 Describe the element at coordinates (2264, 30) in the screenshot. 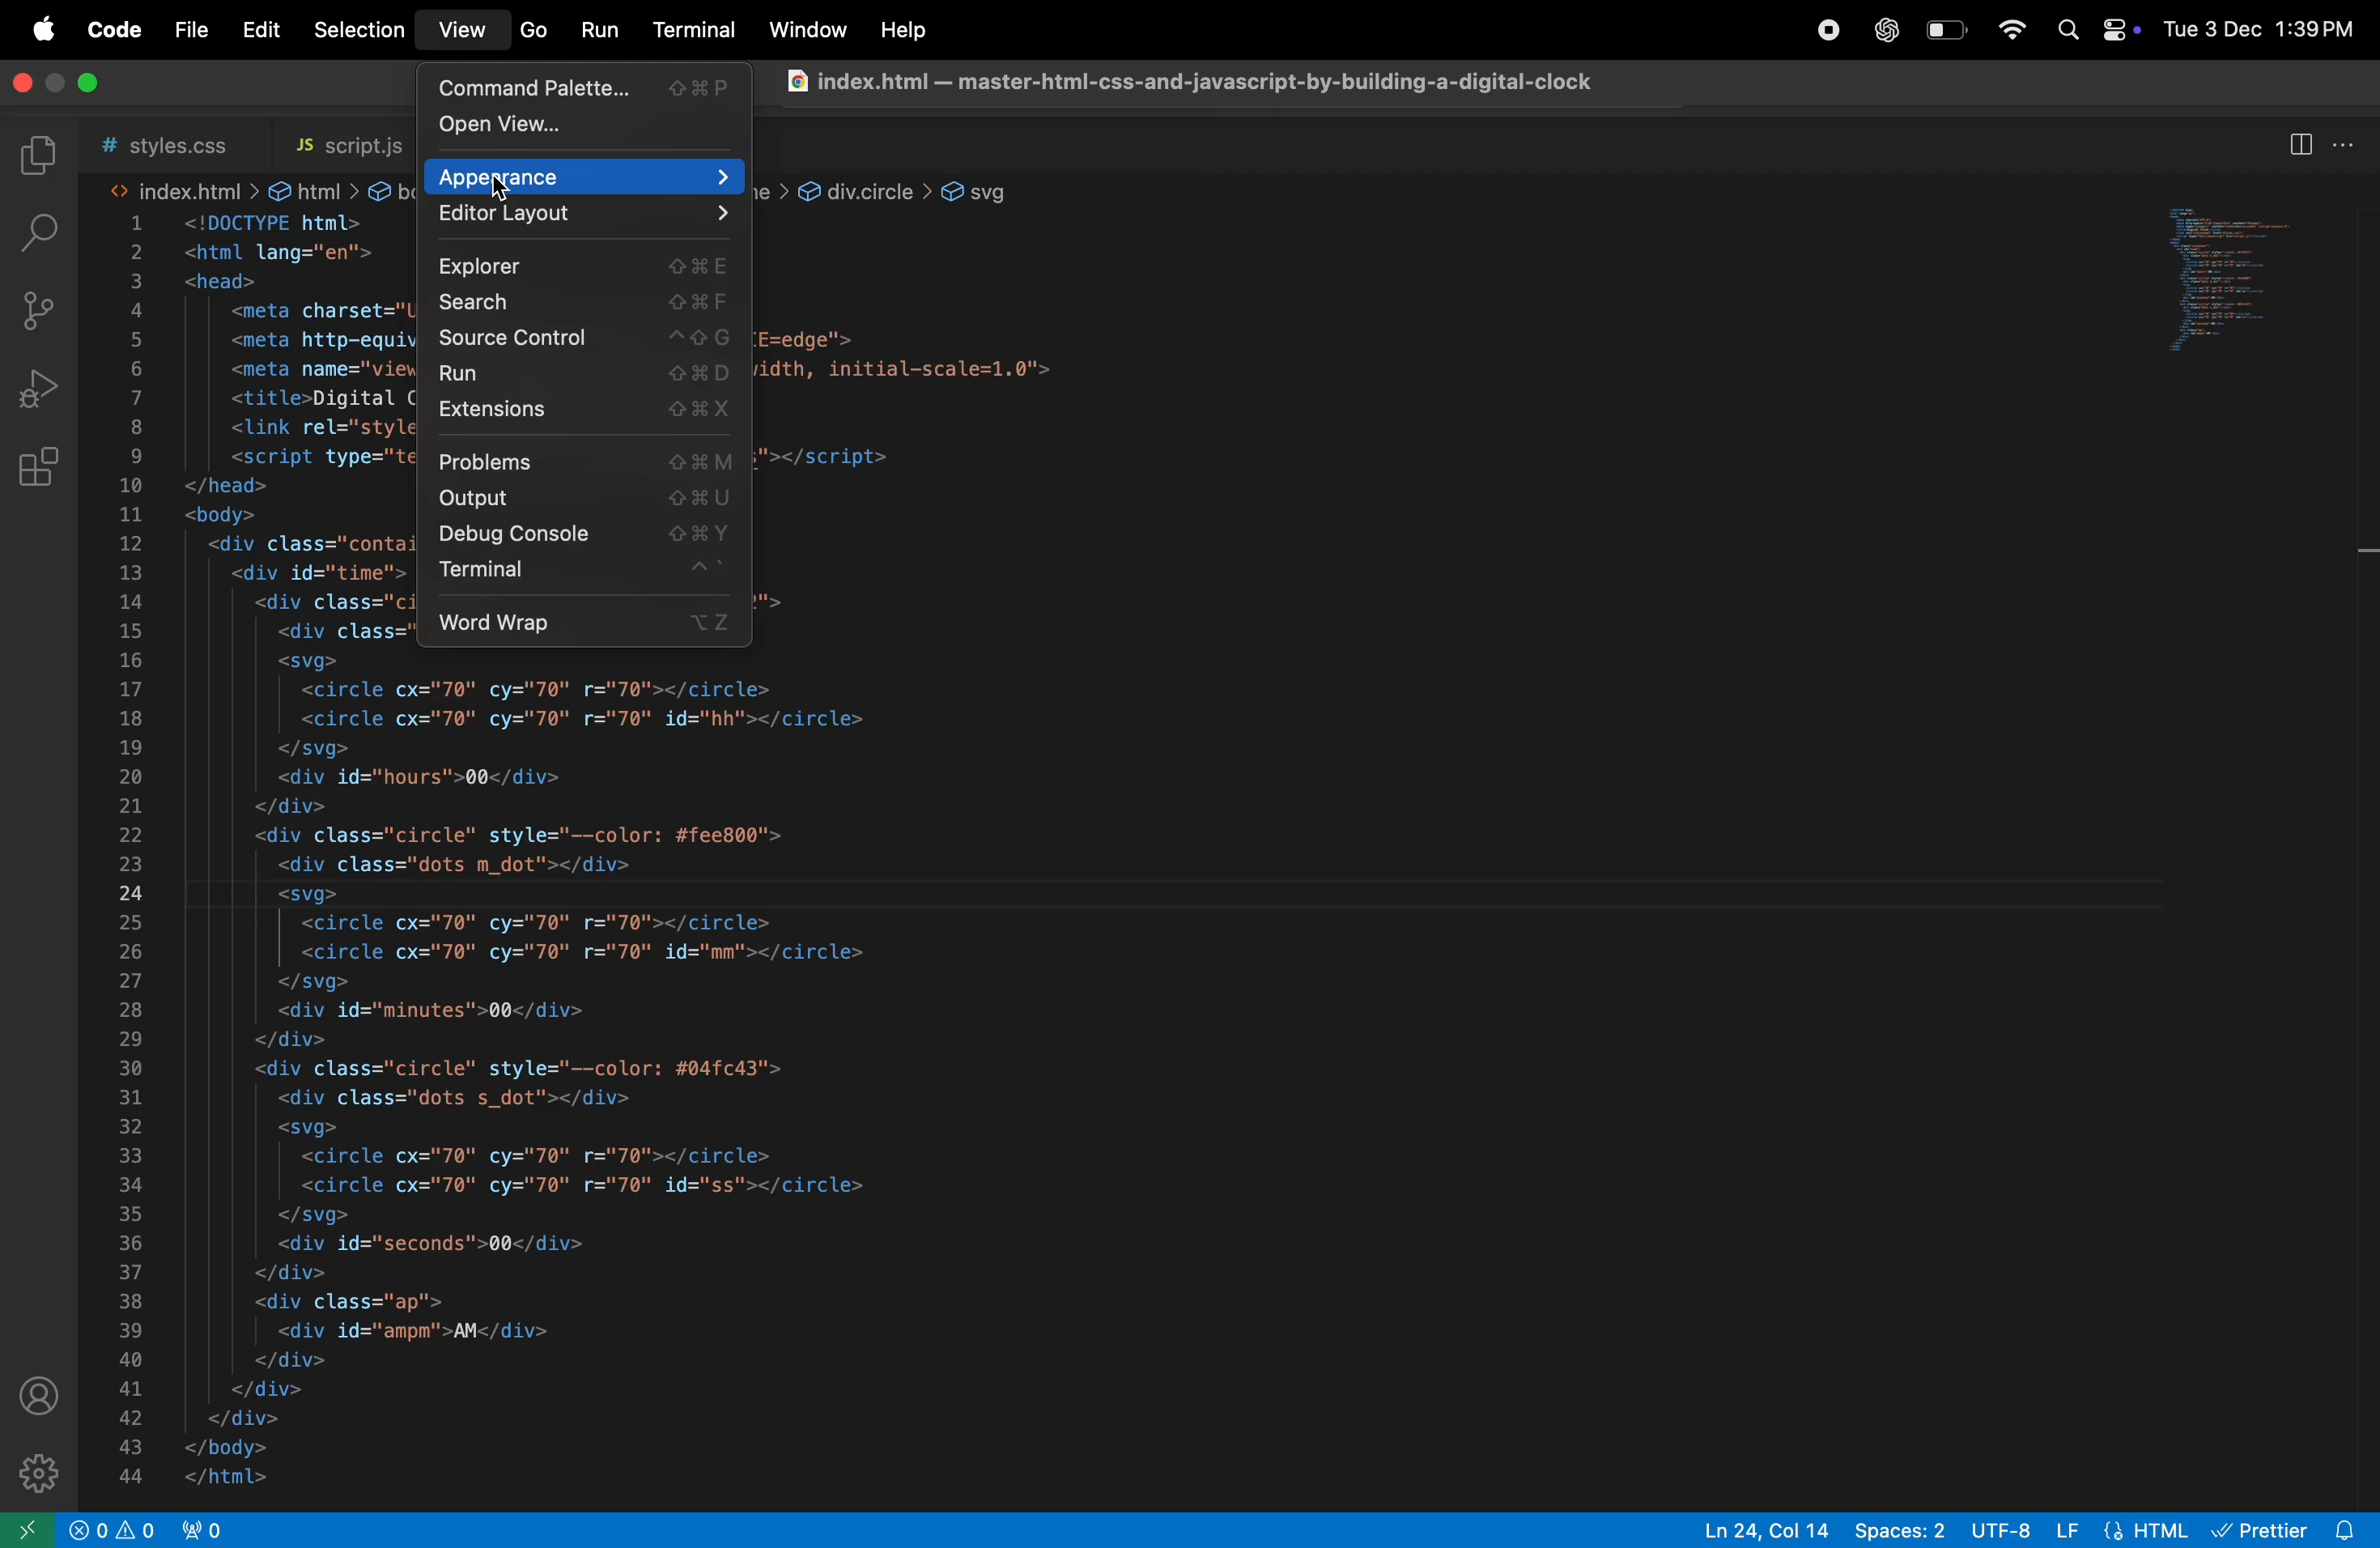

I see `date and time` at that location.